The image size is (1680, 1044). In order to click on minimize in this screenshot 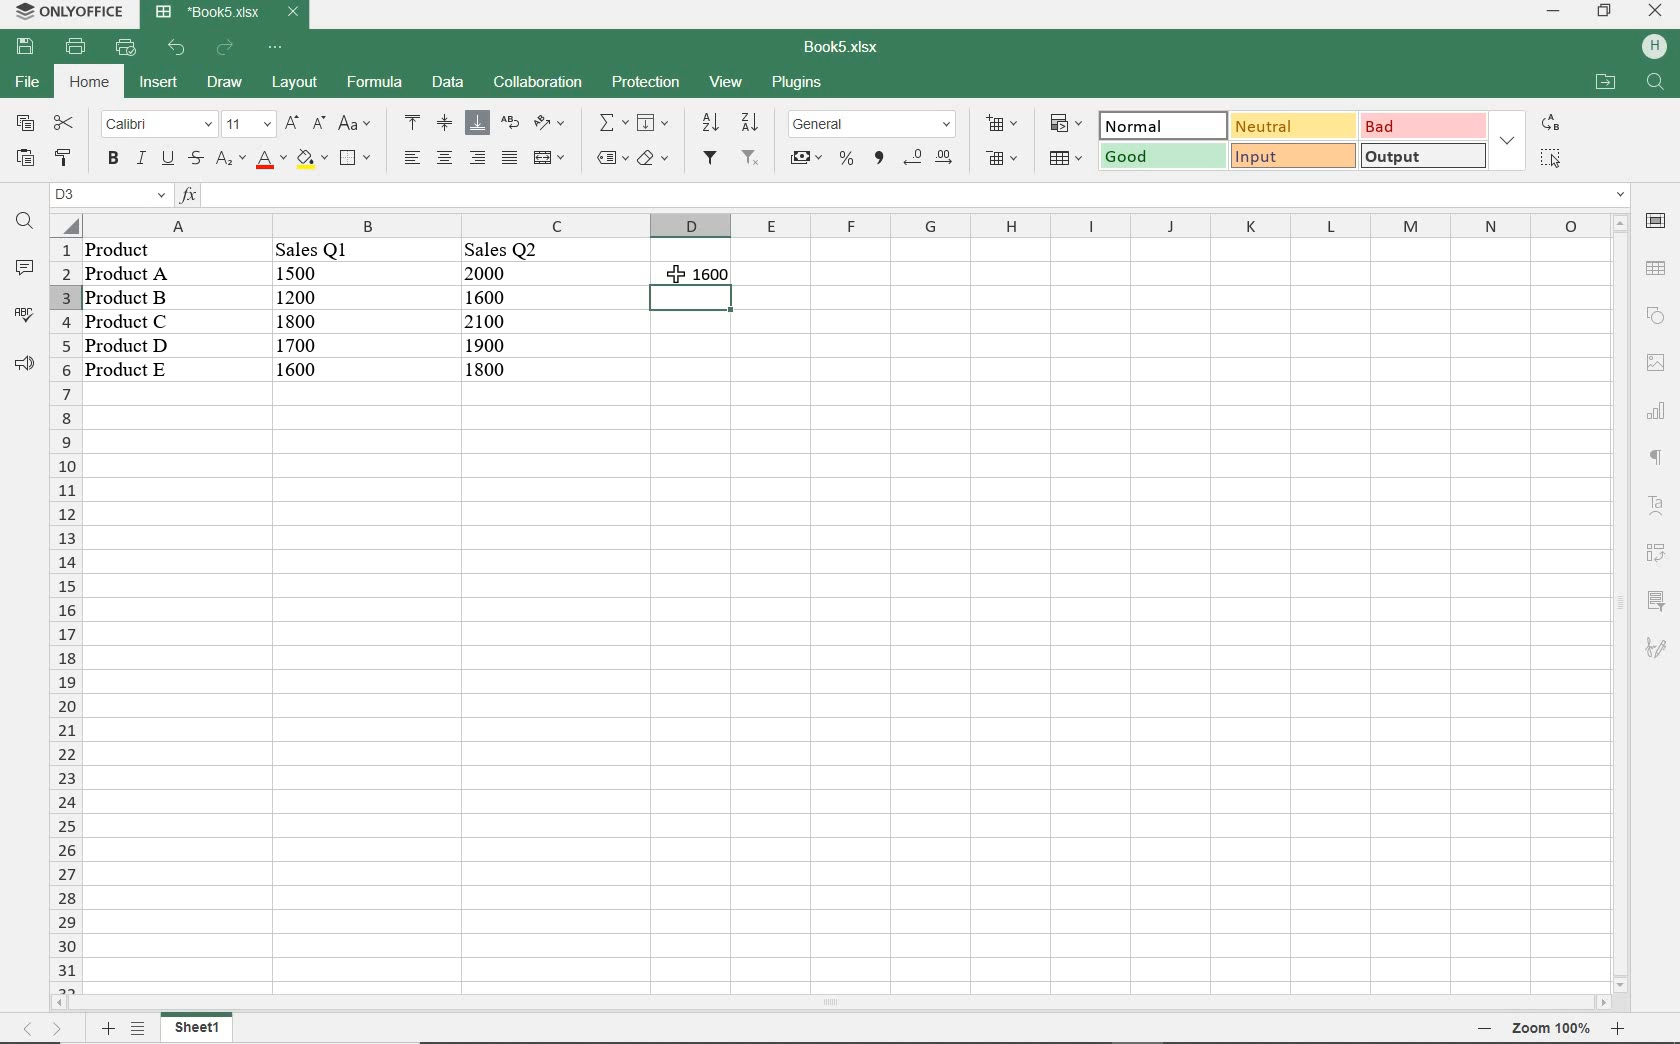, I will do `click(1554, 13)`.